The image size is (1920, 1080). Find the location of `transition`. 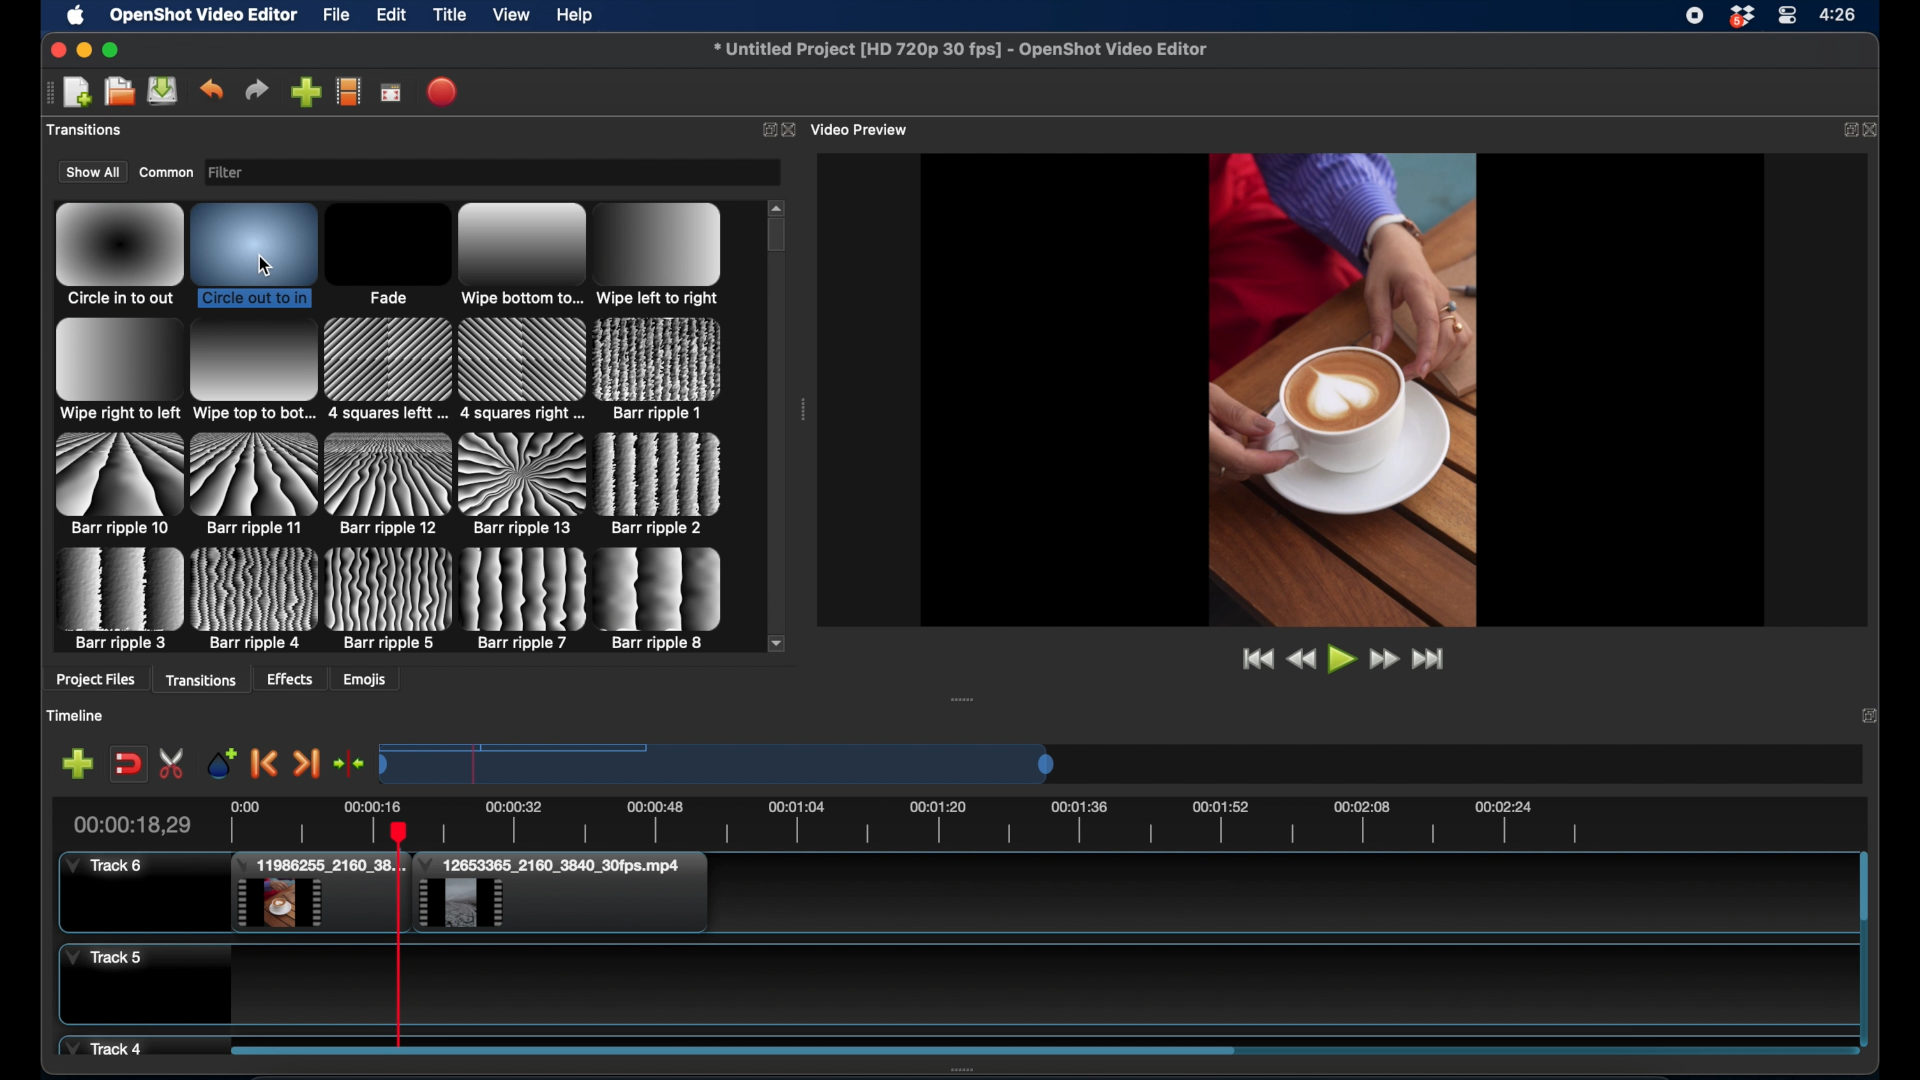

transition is located at coordinates (388, 485).